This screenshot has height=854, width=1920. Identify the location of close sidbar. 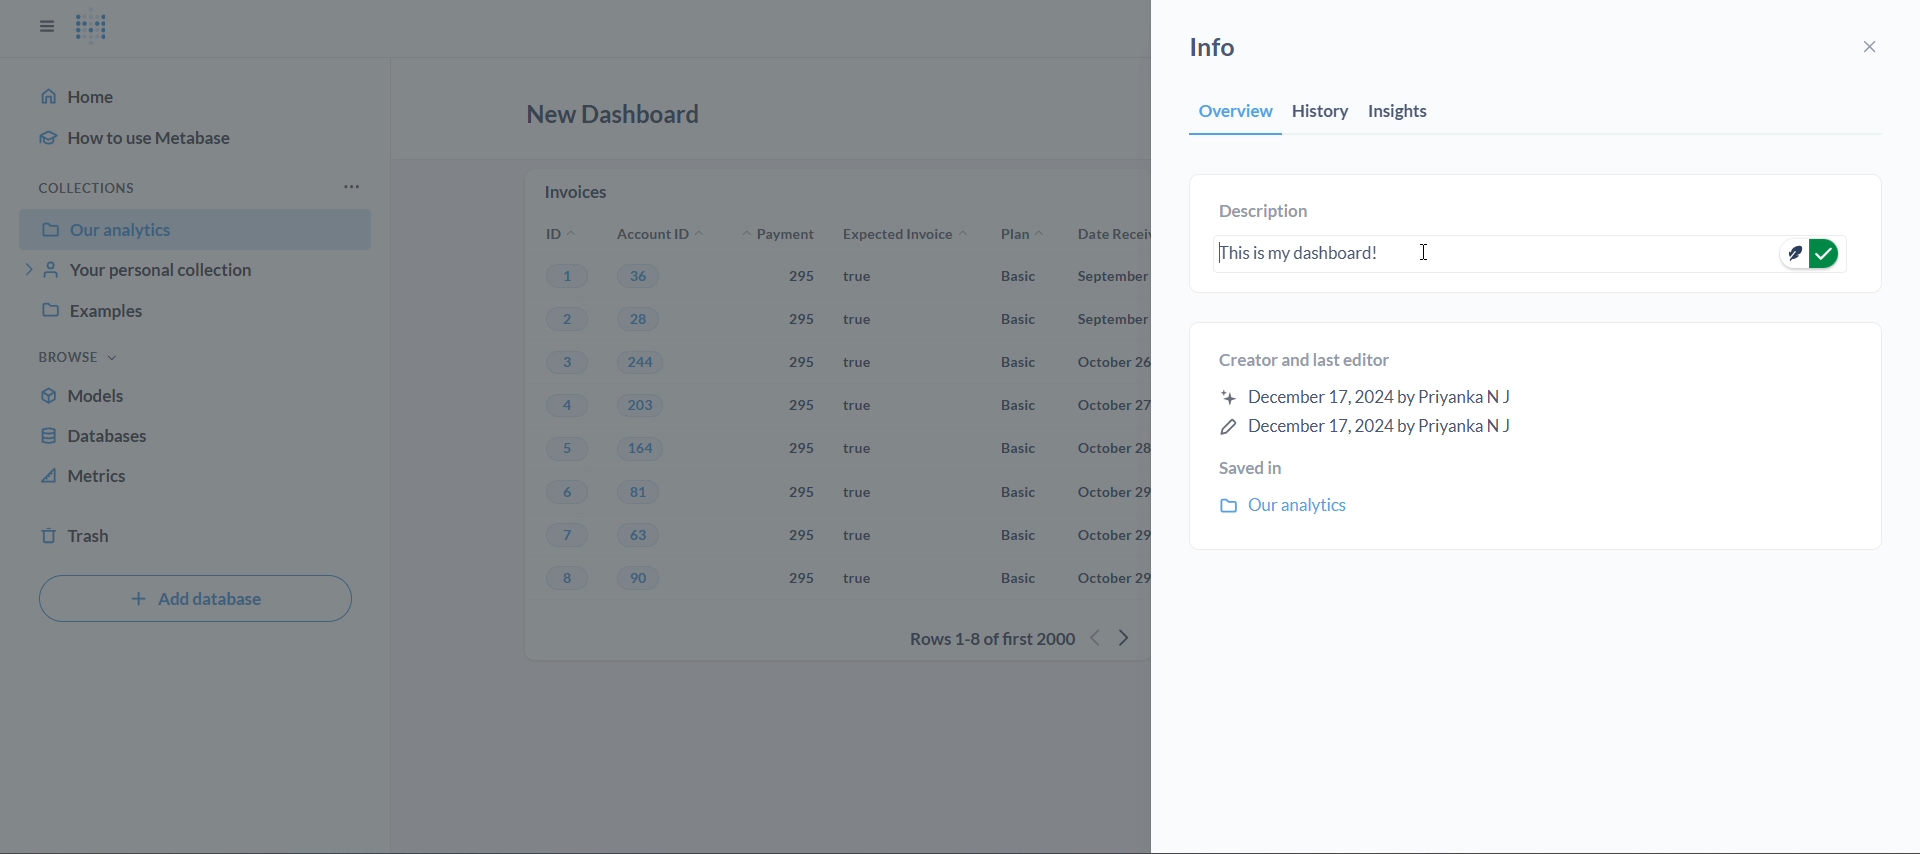
(44, 27).